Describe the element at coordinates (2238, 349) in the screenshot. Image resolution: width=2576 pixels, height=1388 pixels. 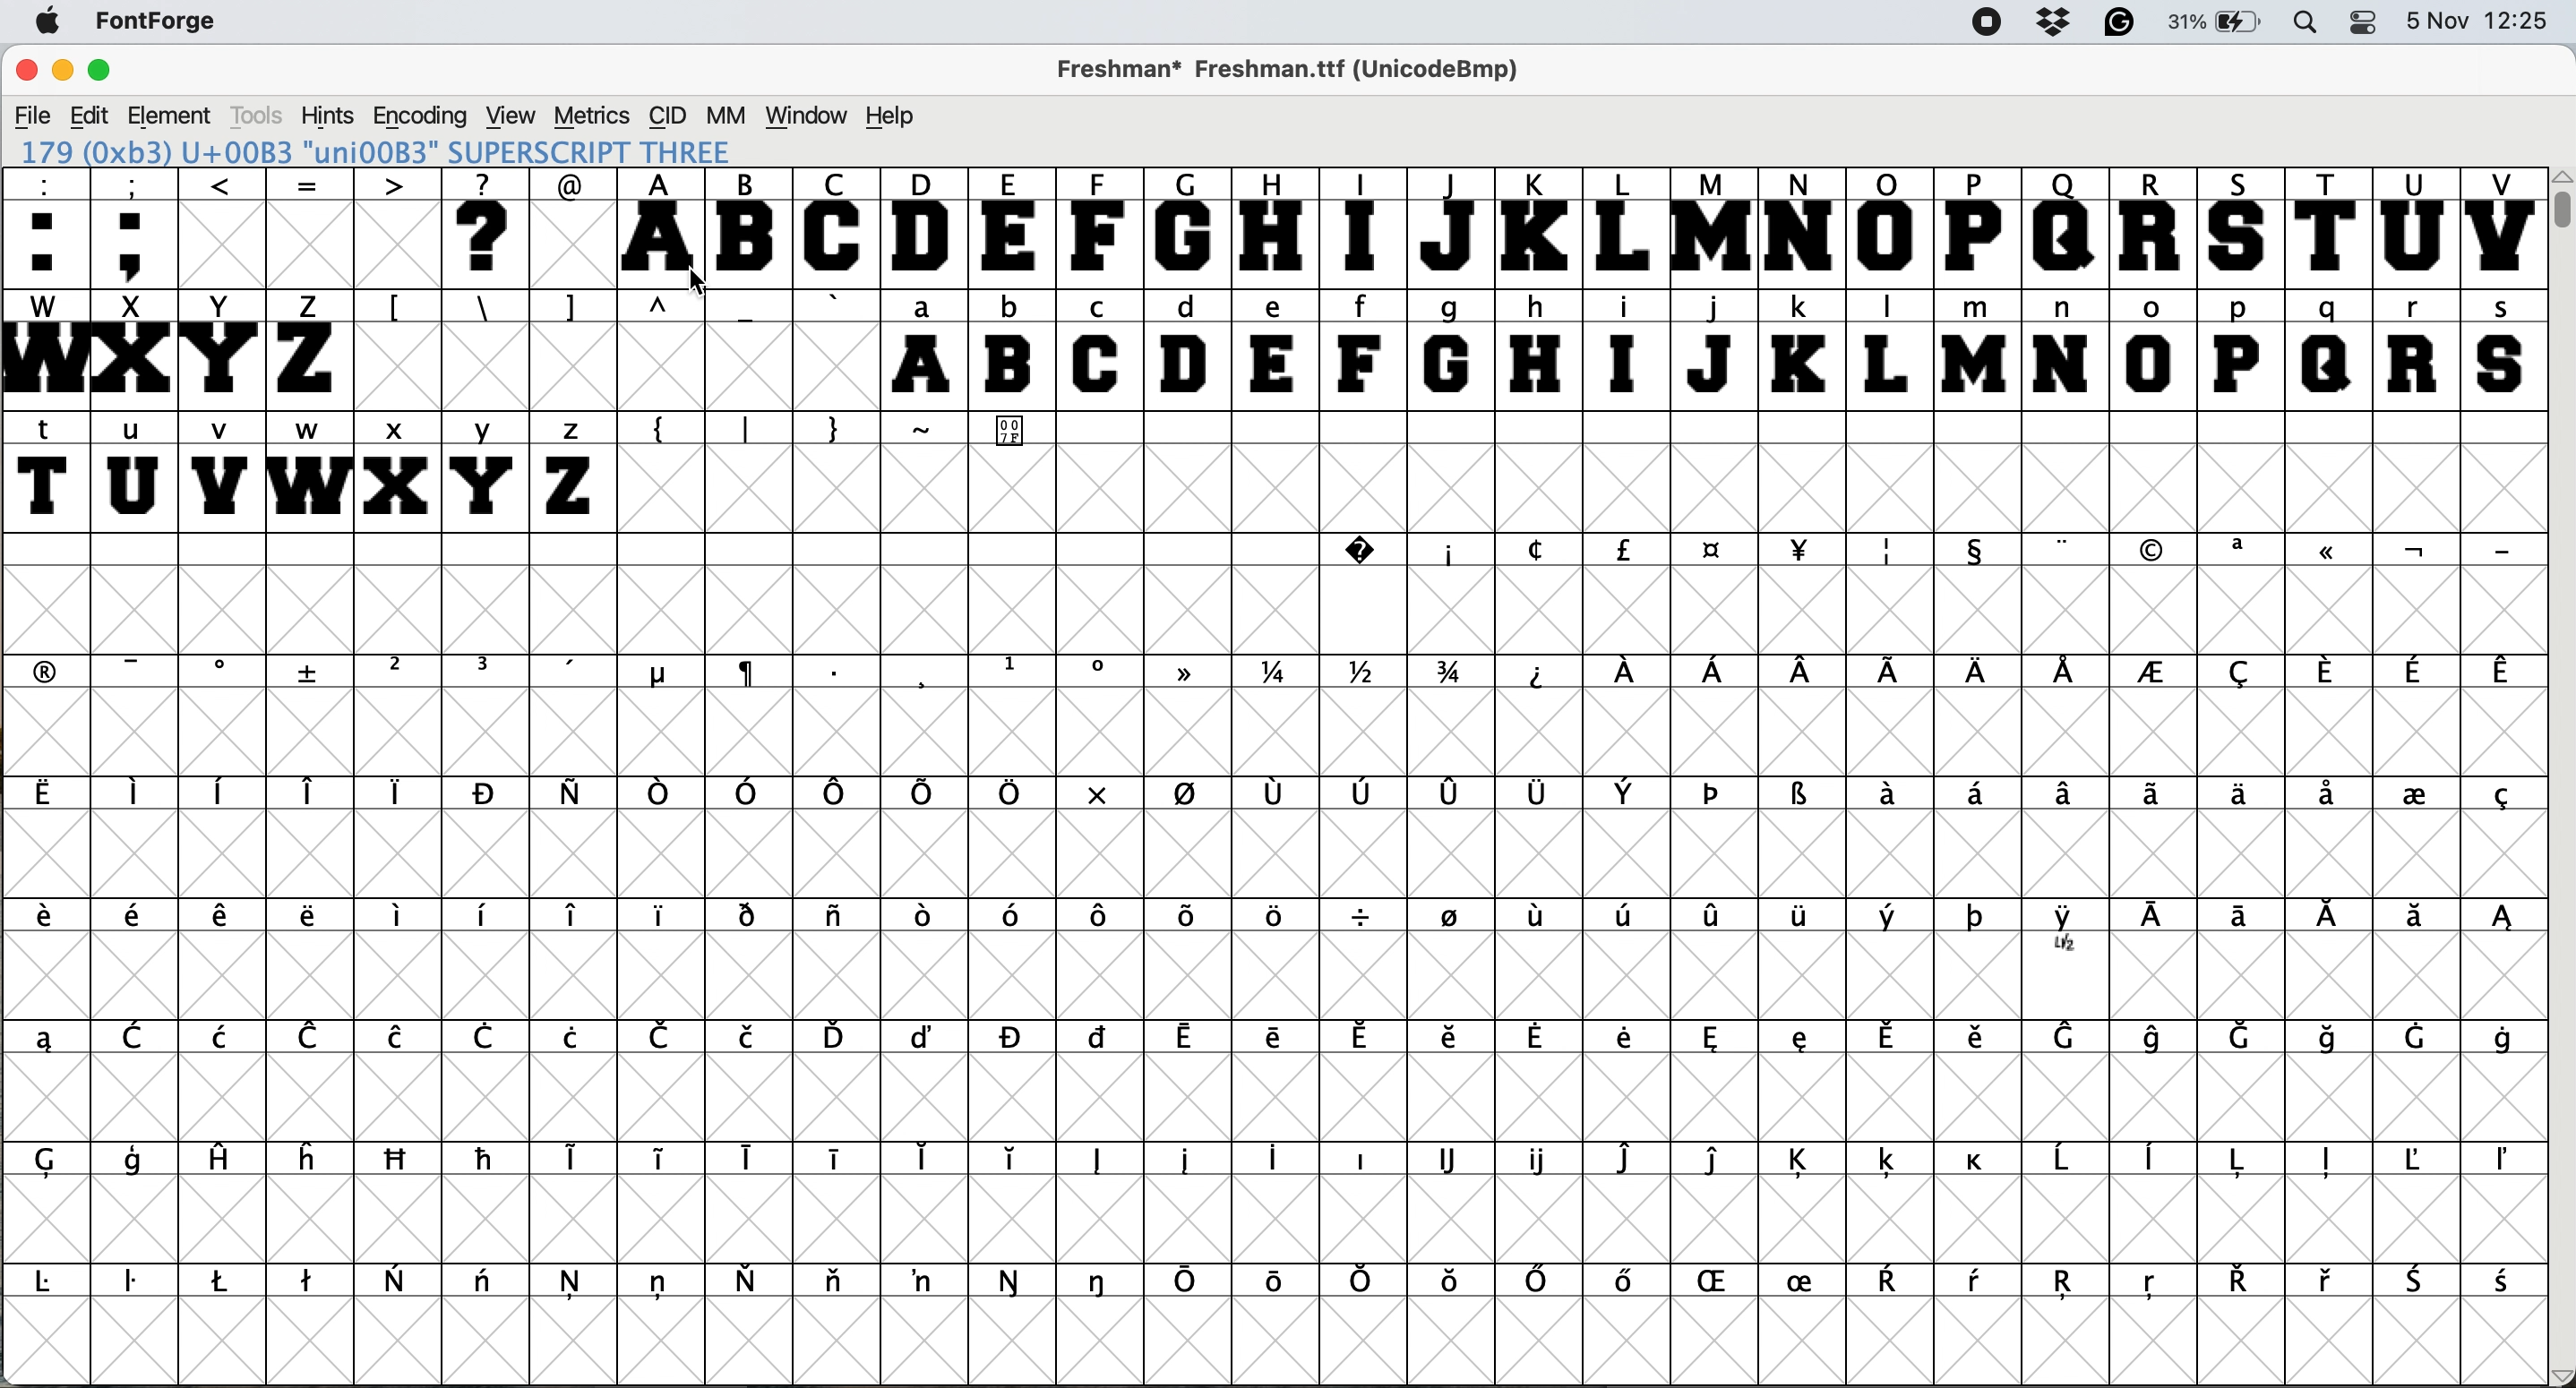
I see `p` at that location.